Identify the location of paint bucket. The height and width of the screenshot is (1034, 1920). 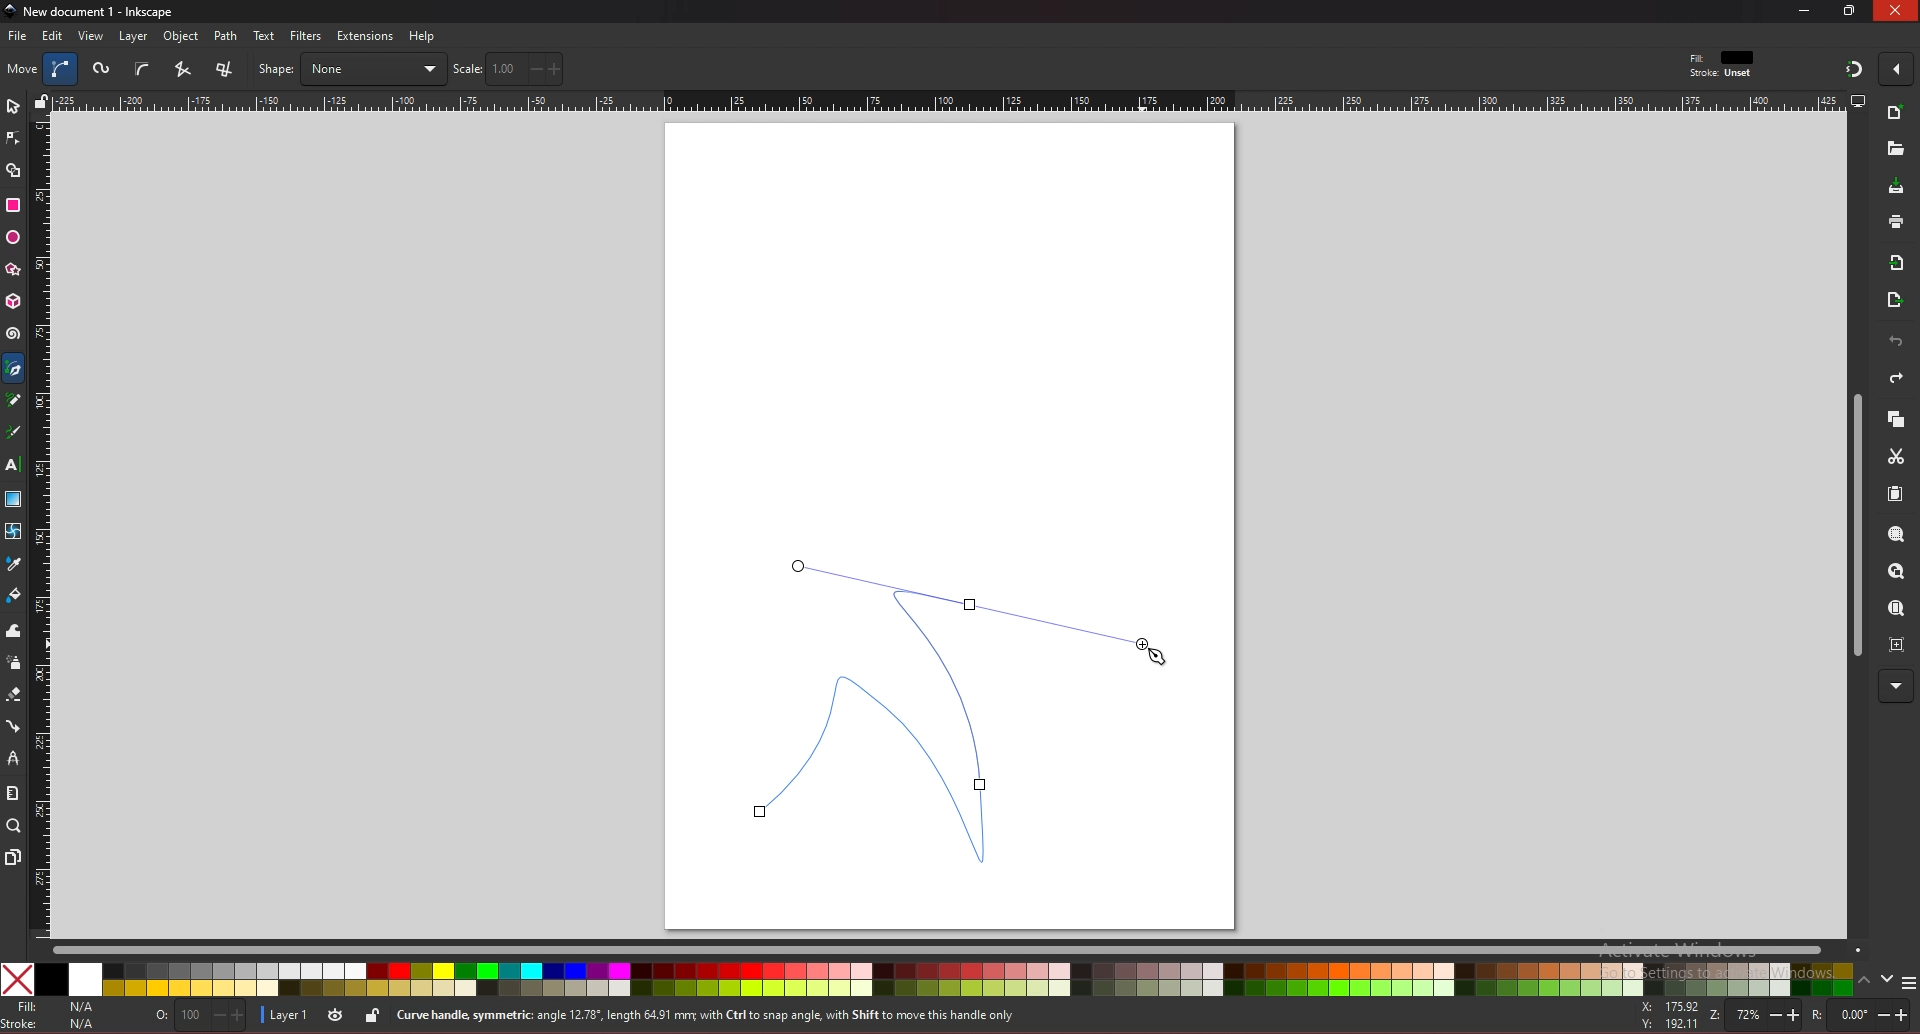
(14, 594).